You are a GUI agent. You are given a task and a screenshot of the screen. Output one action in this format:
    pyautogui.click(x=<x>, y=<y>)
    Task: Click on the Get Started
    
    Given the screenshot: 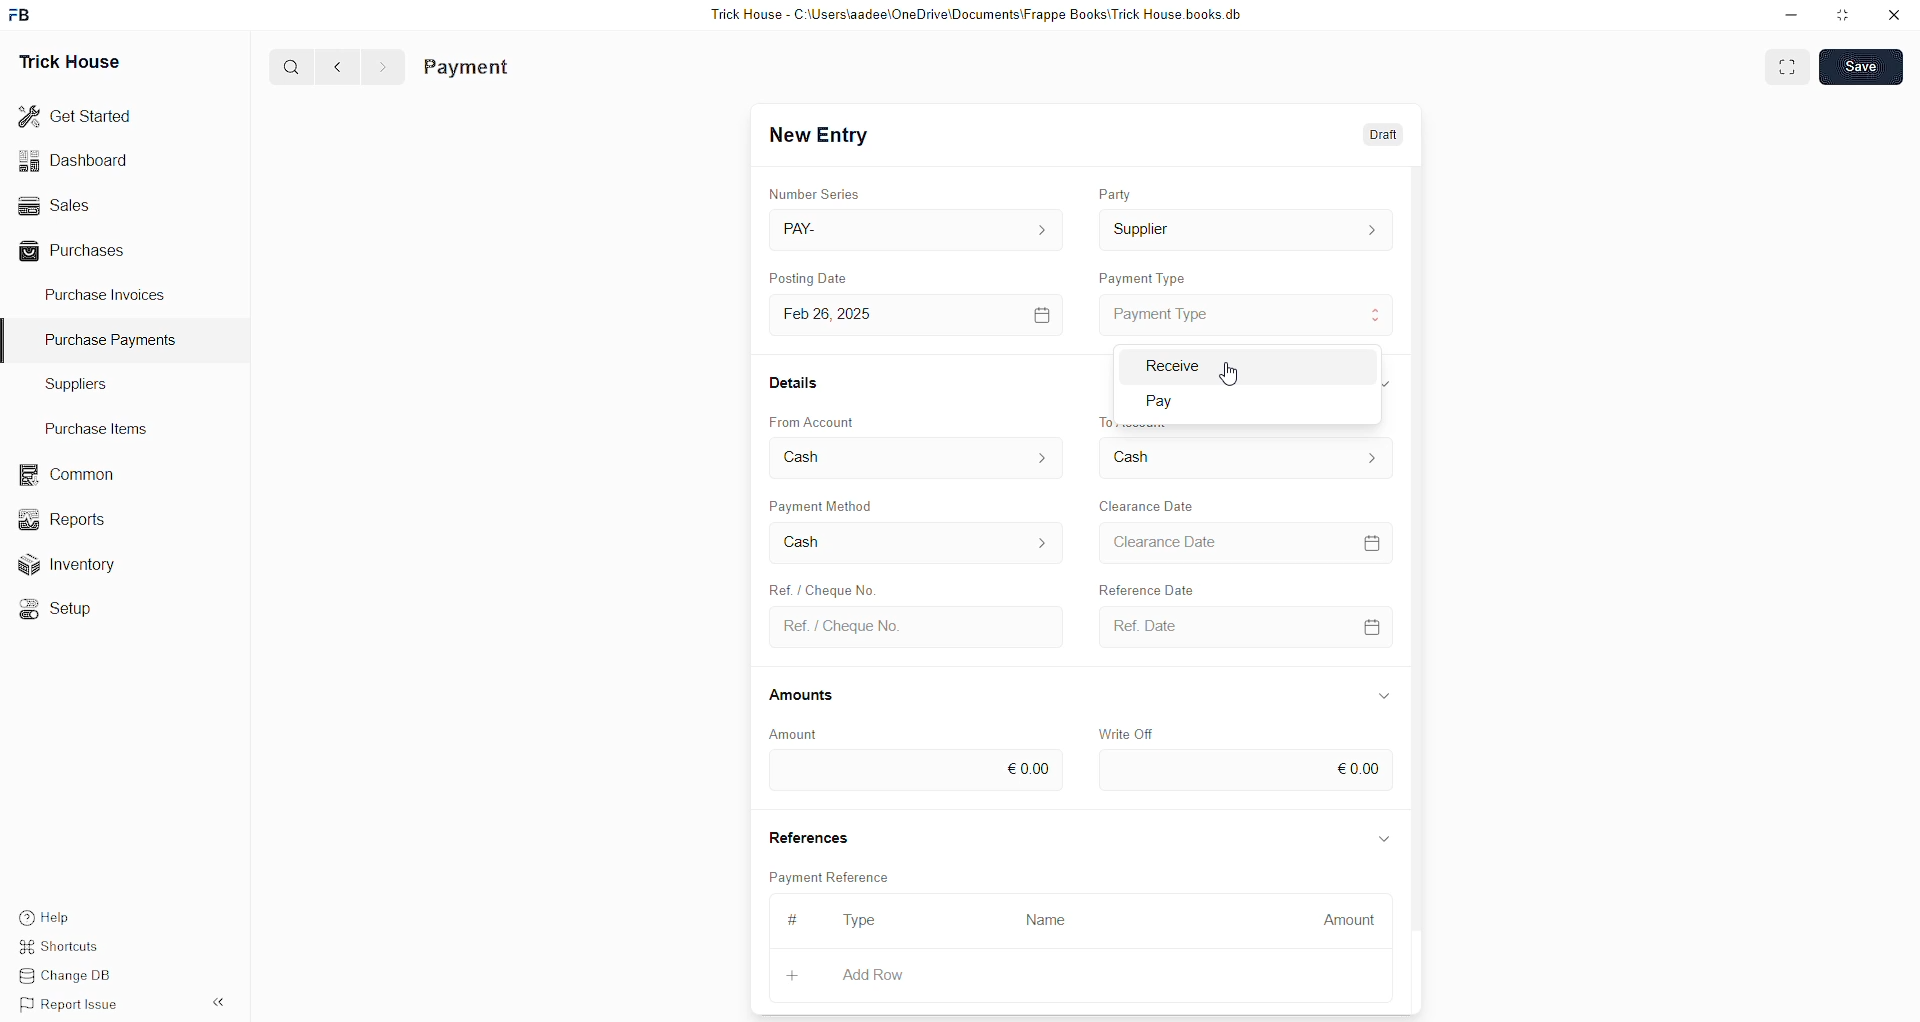 What is the action you would take?
    pyautogui.click(x=79, y=114)
    